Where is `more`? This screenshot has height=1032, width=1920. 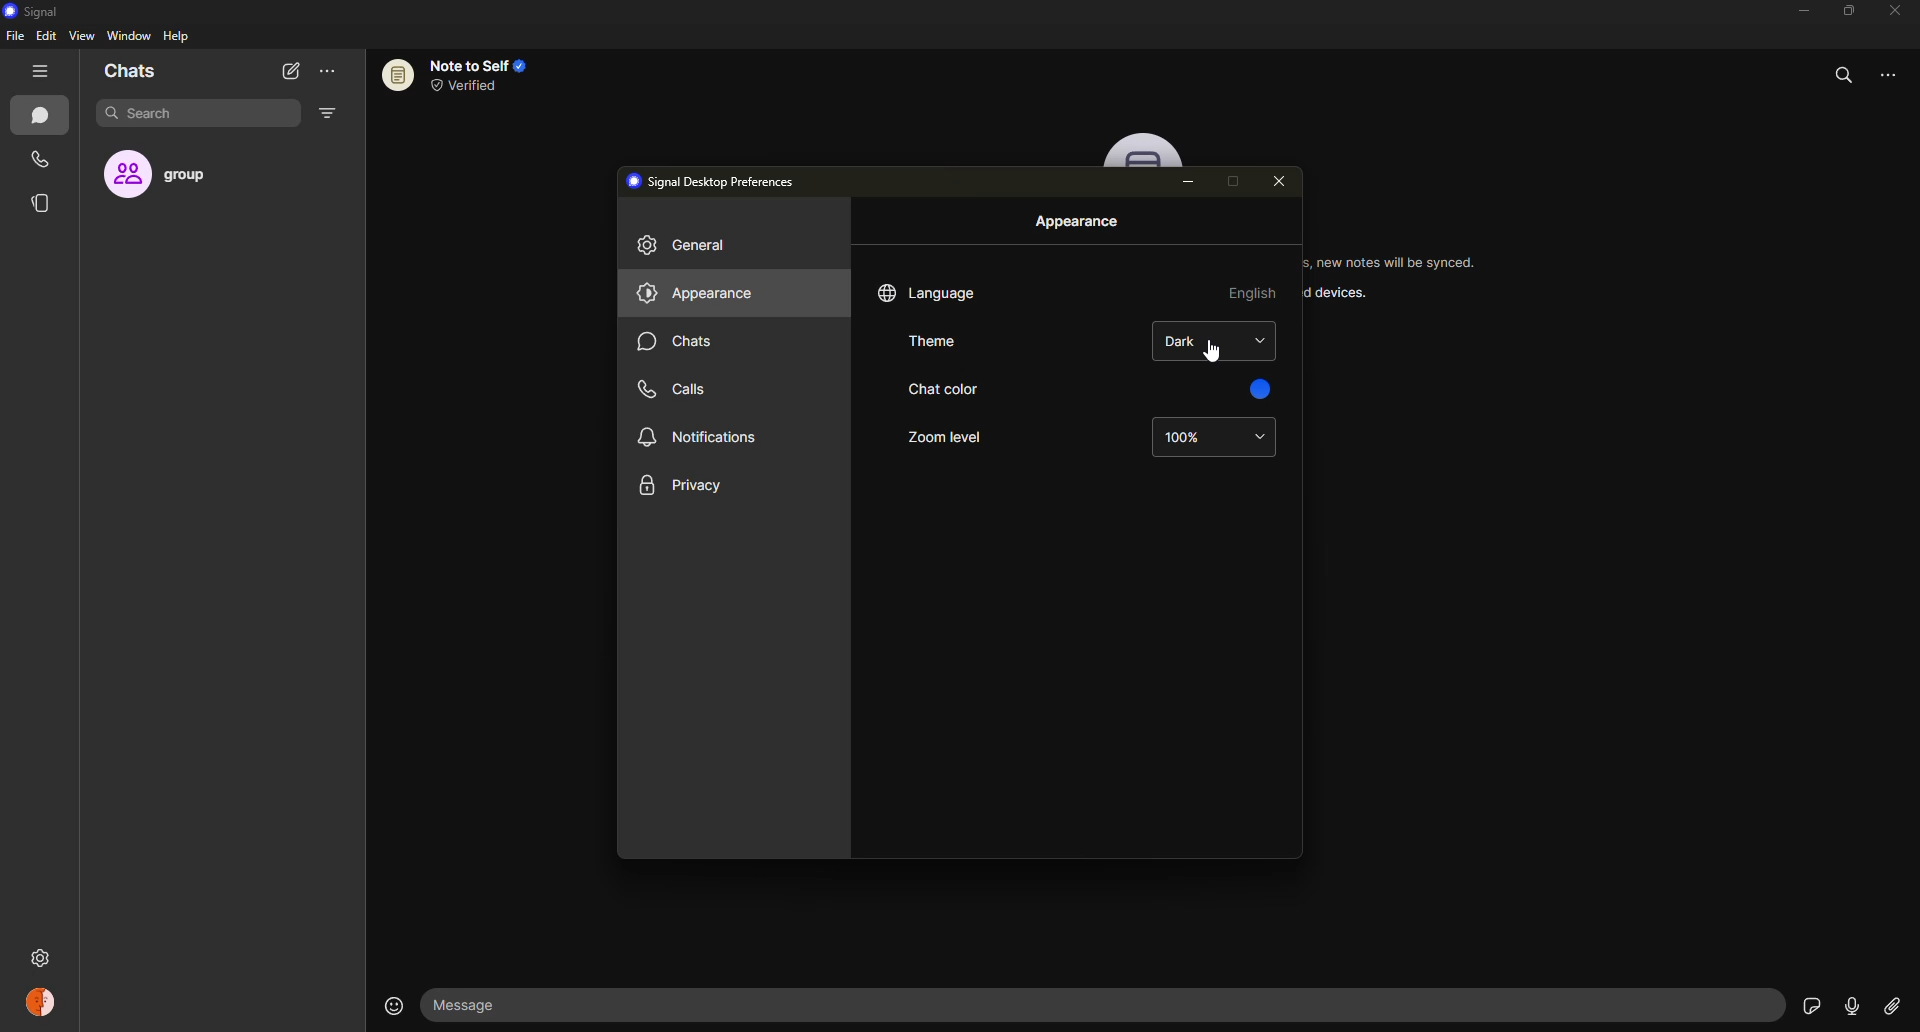
more is located at coordinates (327, 72).